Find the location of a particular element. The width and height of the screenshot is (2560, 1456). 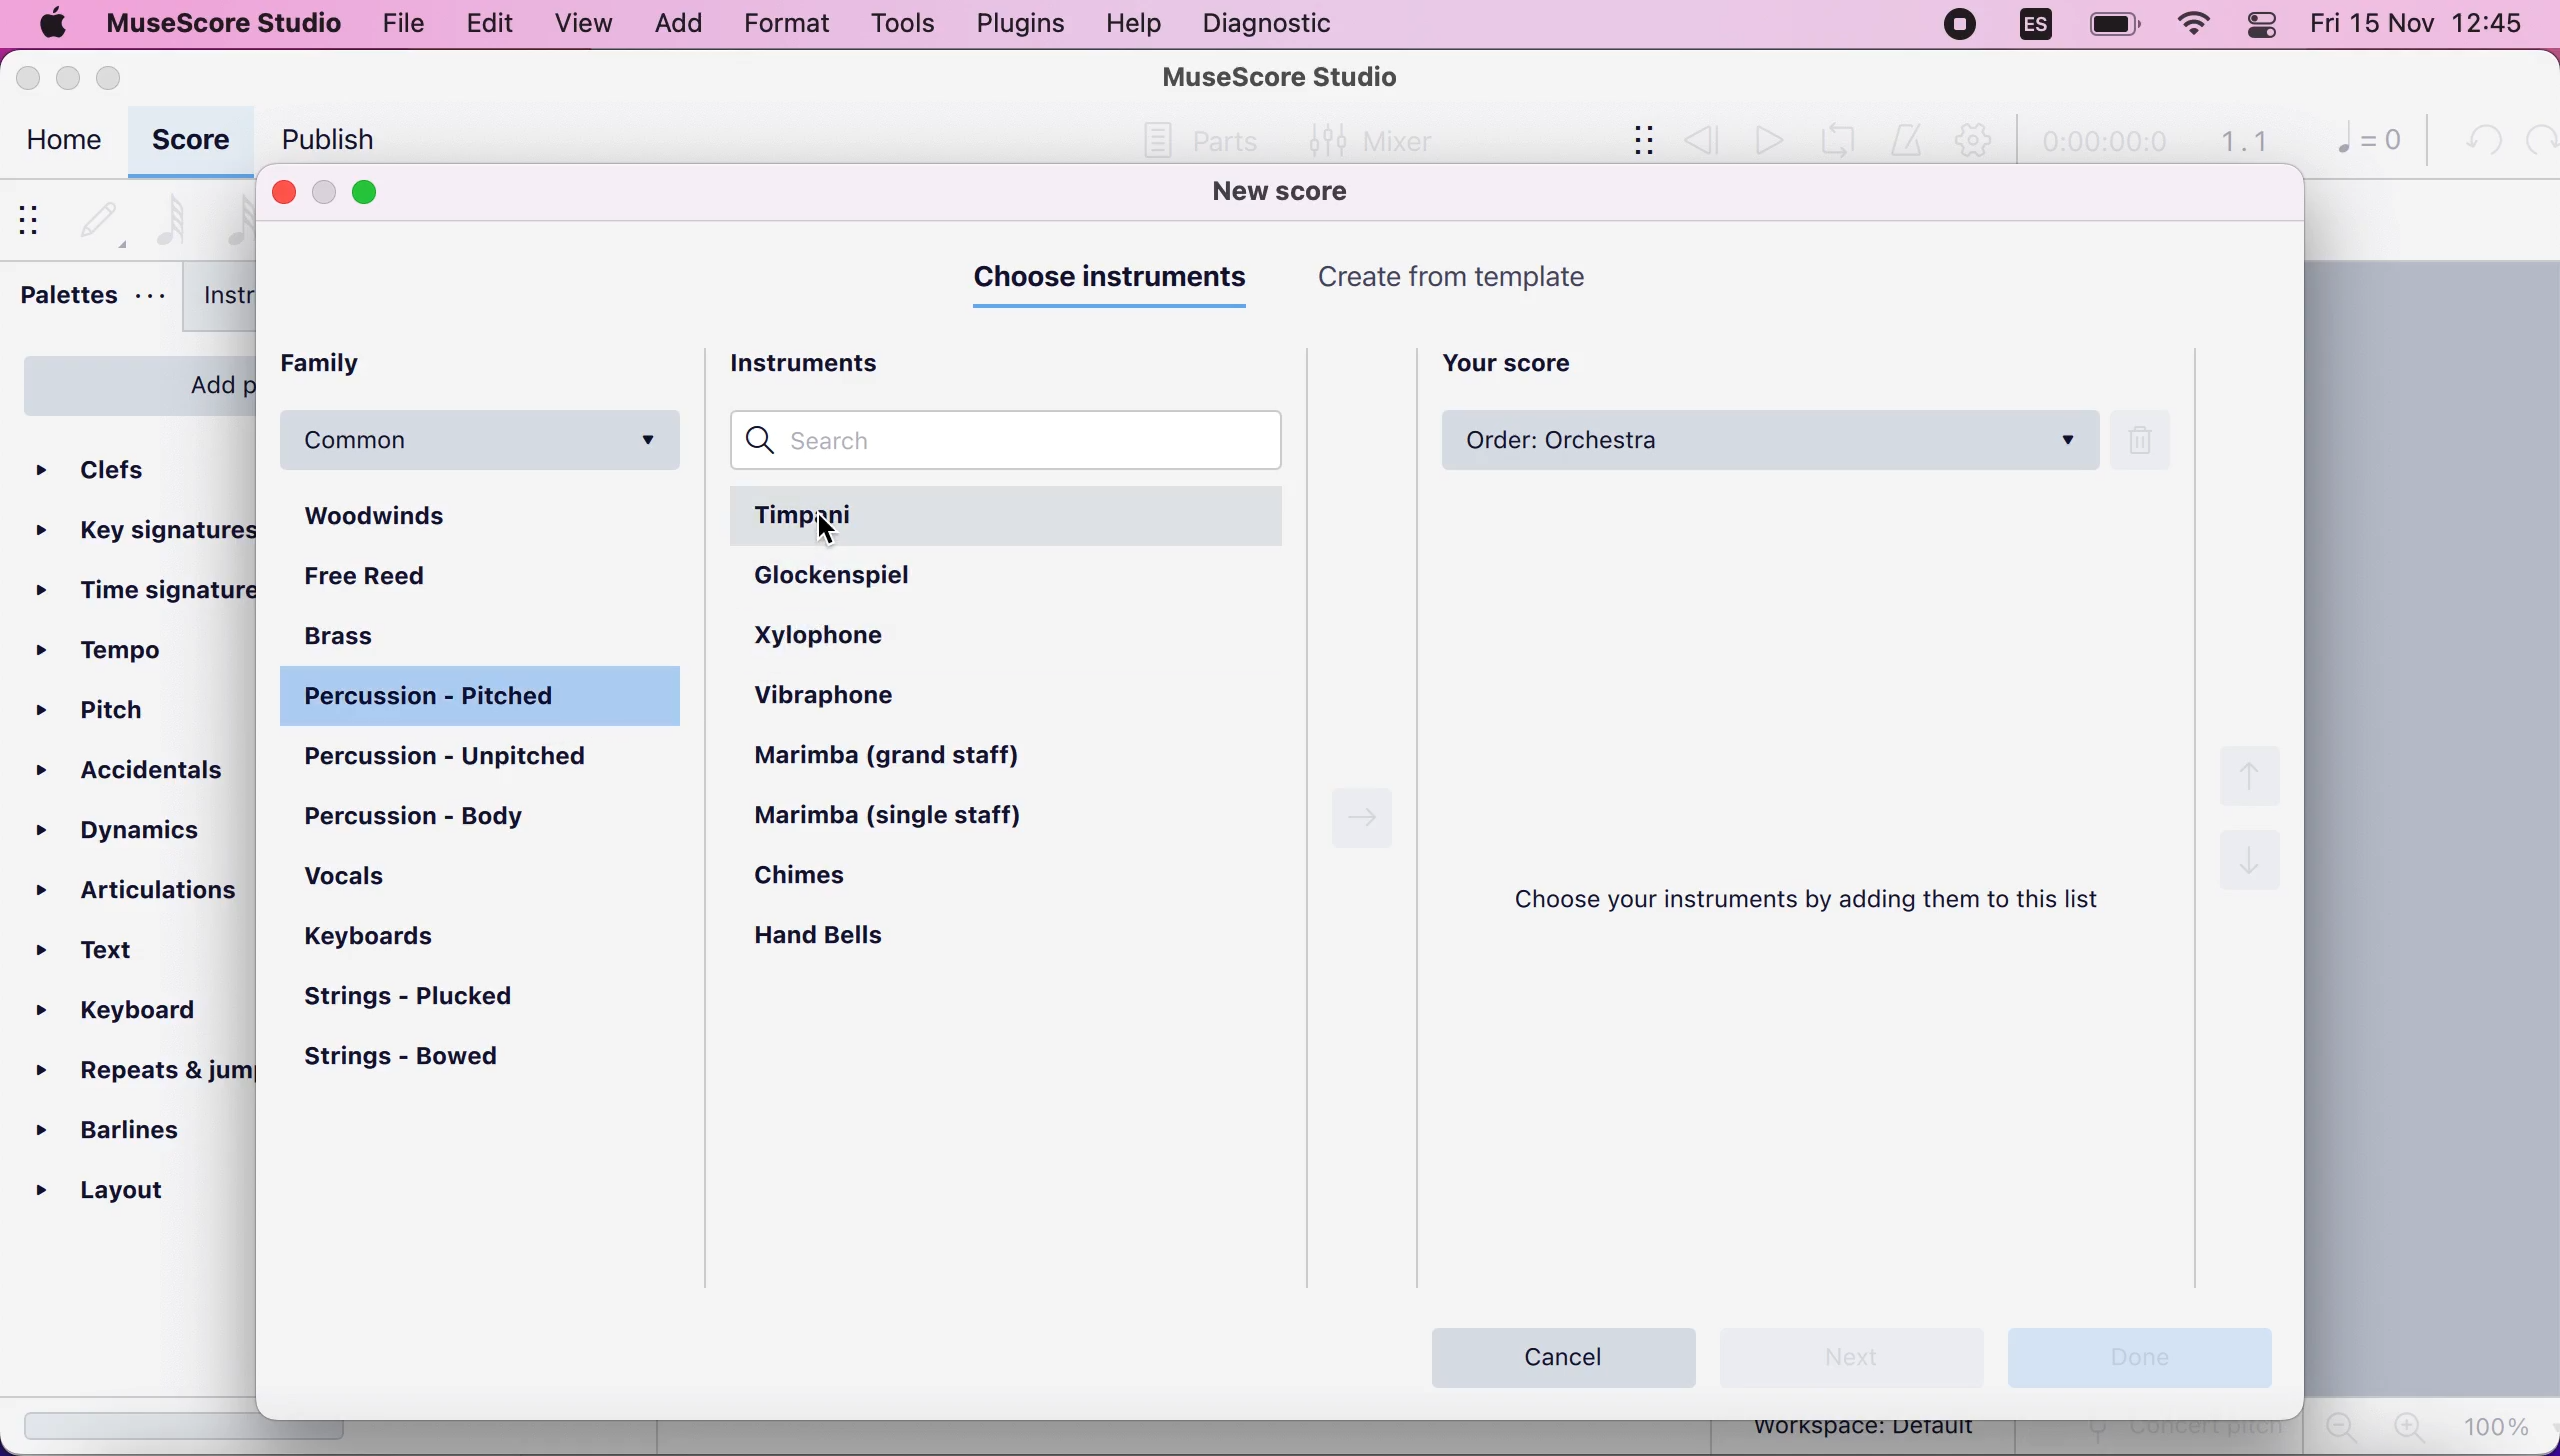

marimba (grand staff) is located at coordinates (914, 758).